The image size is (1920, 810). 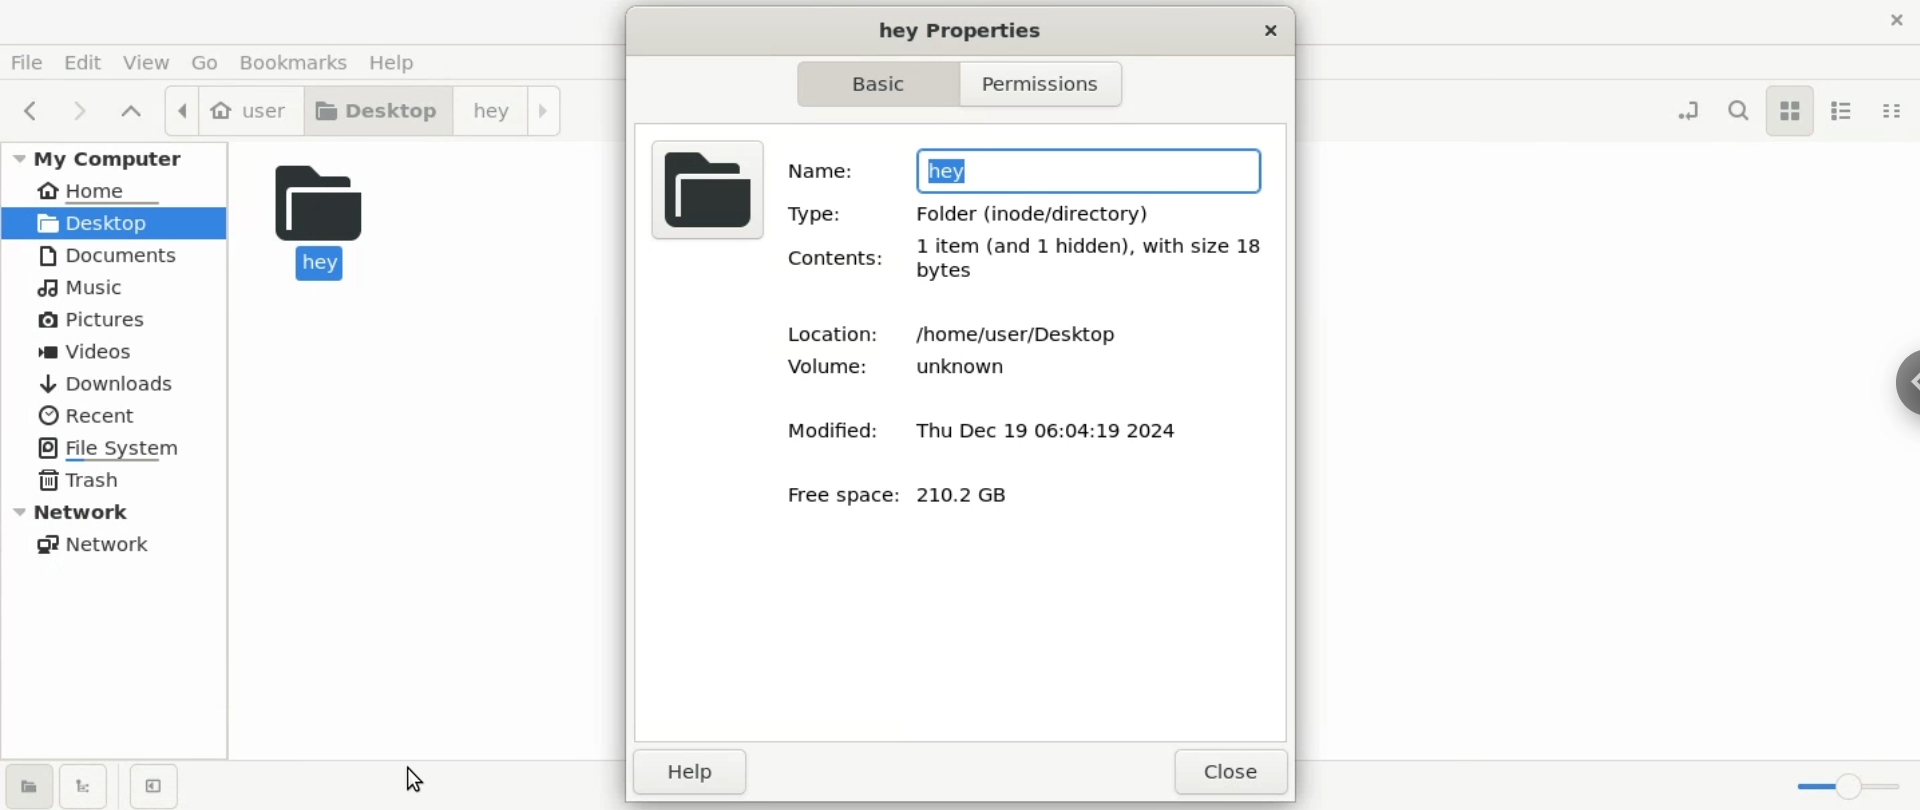 What do you see at coordinates (152, 787) in the screenshot?
I see `close sidebar` at bounding box center [152, 787].